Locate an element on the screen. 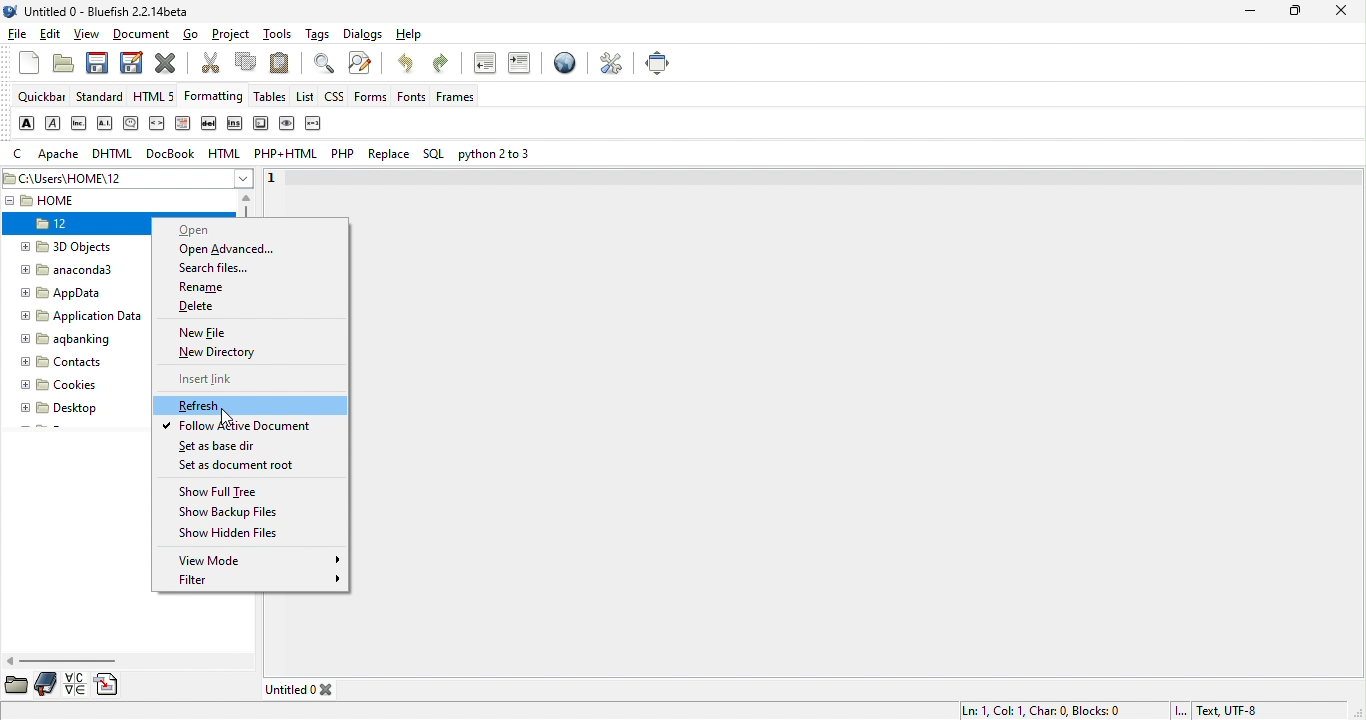 The height and width of the screenshot is (720, 1366). home is located at coordinates (69, 201).